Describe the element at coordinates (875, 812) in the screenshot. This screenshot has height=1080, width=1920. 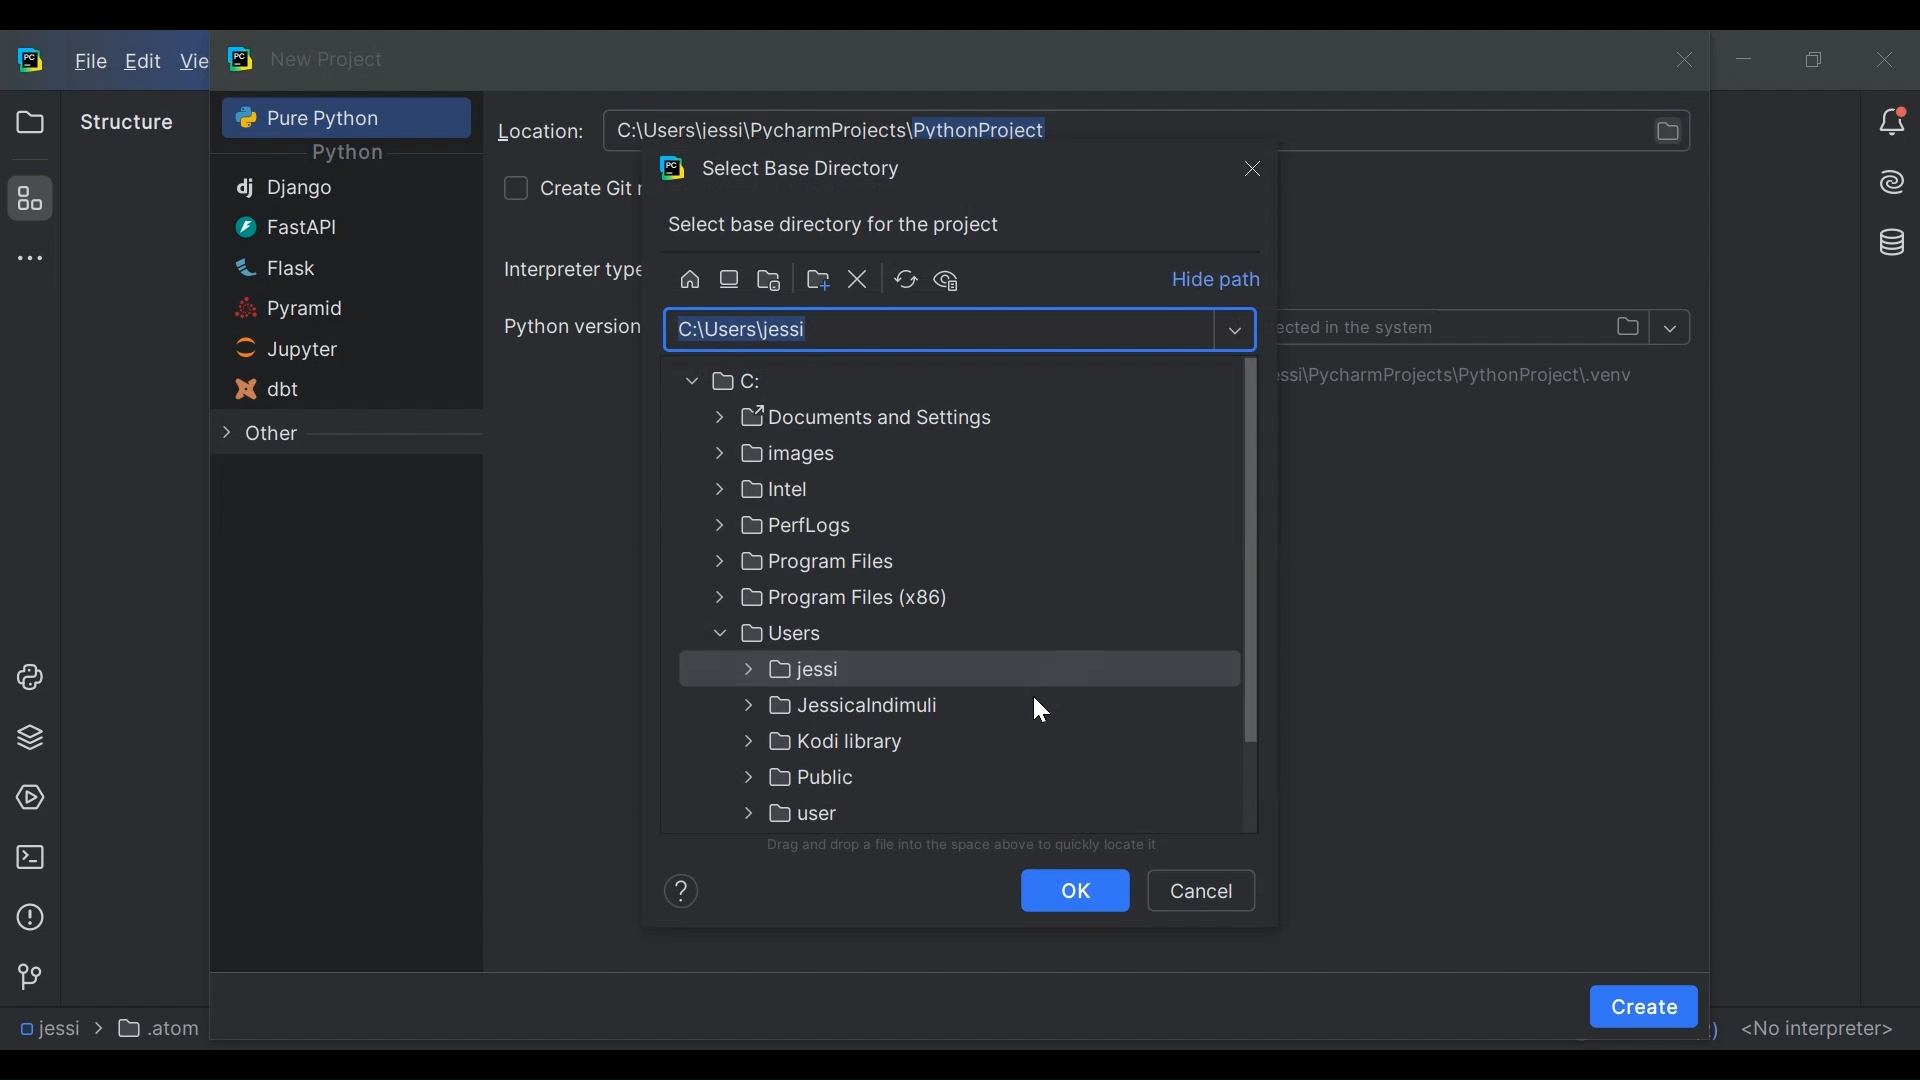
I see `submenu Folder Path` at that location.